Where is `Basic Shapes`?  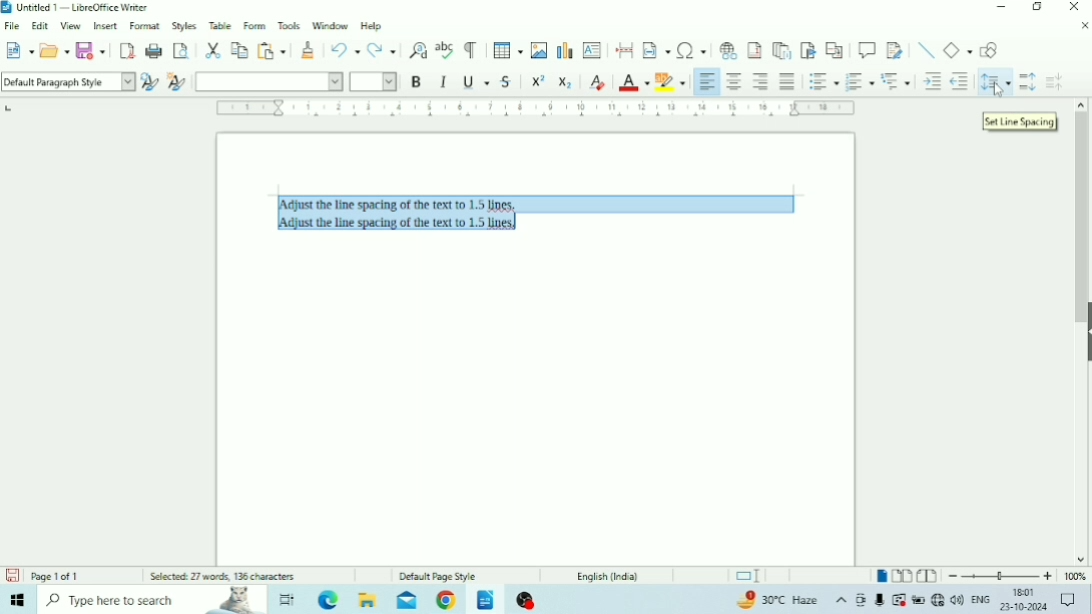 Basic Shapes is located at coordinates (957, 49).